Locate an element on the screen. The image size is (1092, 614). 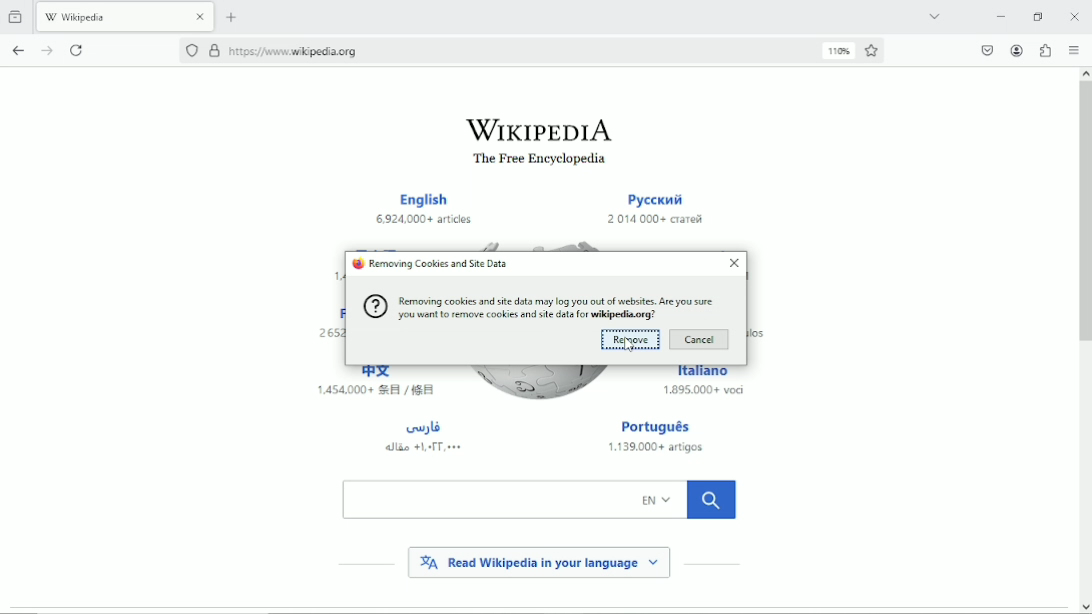
Current tab is located at coordinates (126, 15).